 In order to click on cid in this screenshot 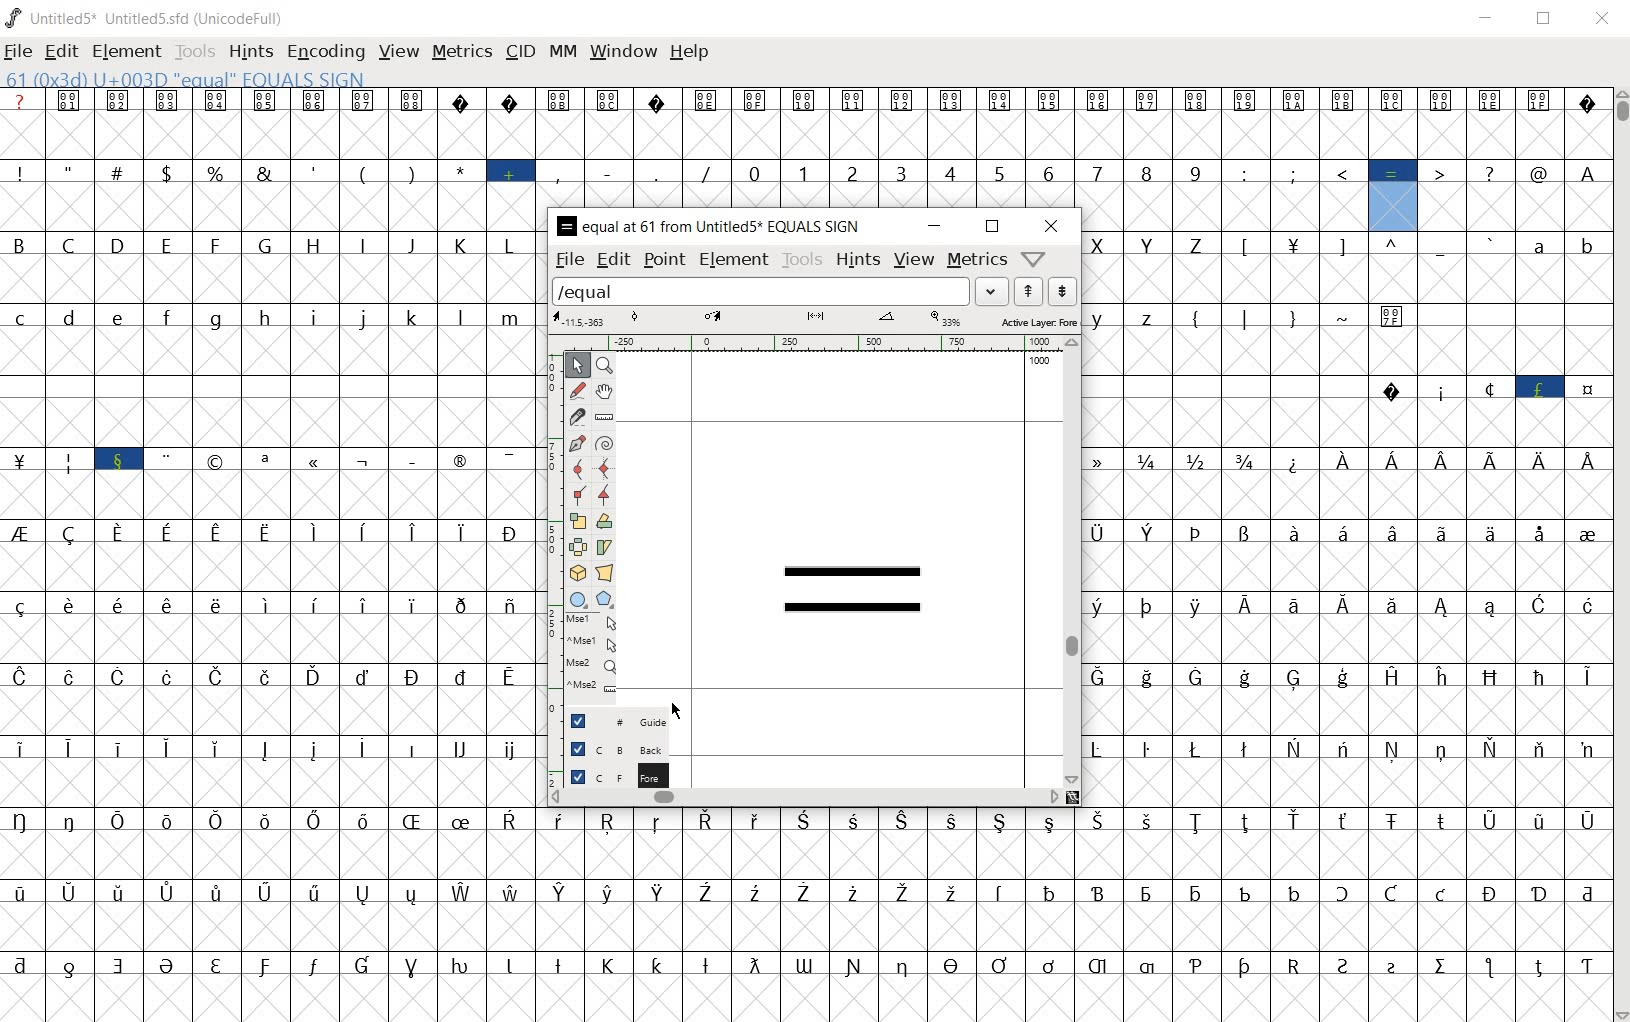, I will do `click(519, 50)`.